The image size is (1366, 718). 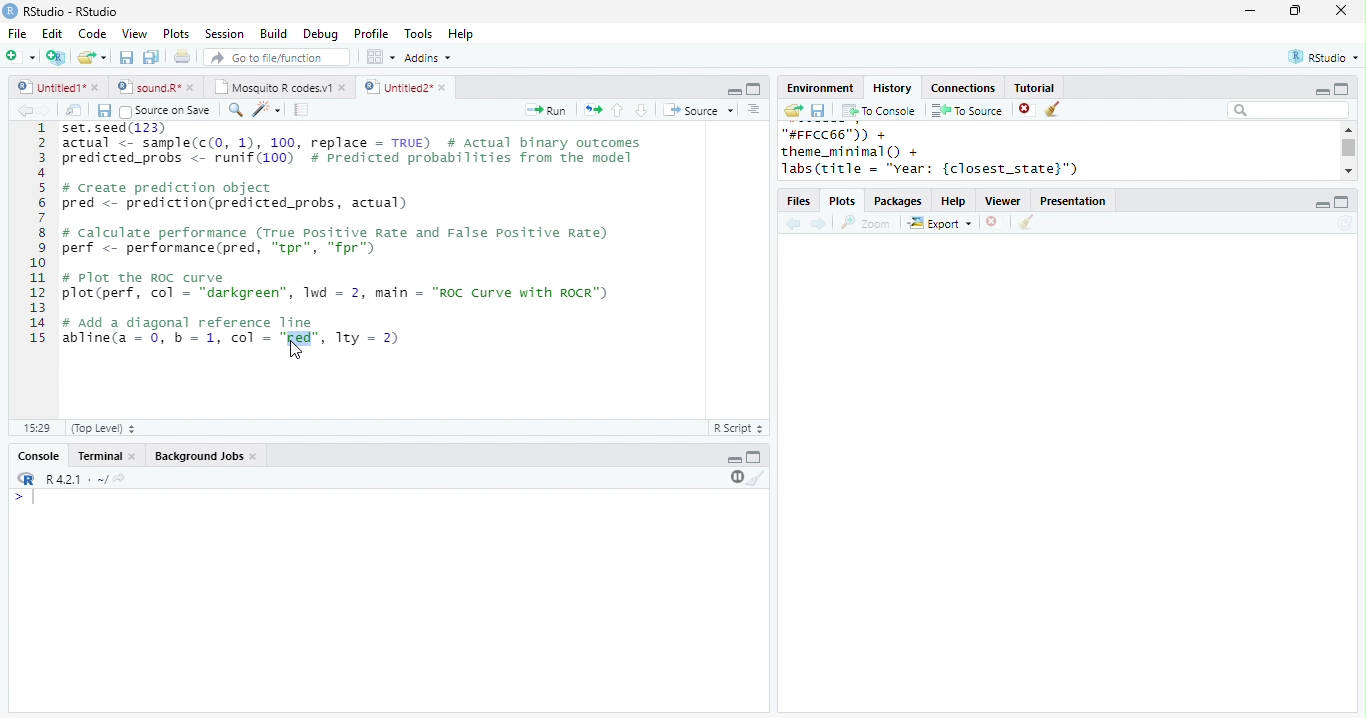 I want to click on "#FFCC66")) +theme_minimal() +labs(title = "year: {closest_state}"), so click(x=955, y=152).